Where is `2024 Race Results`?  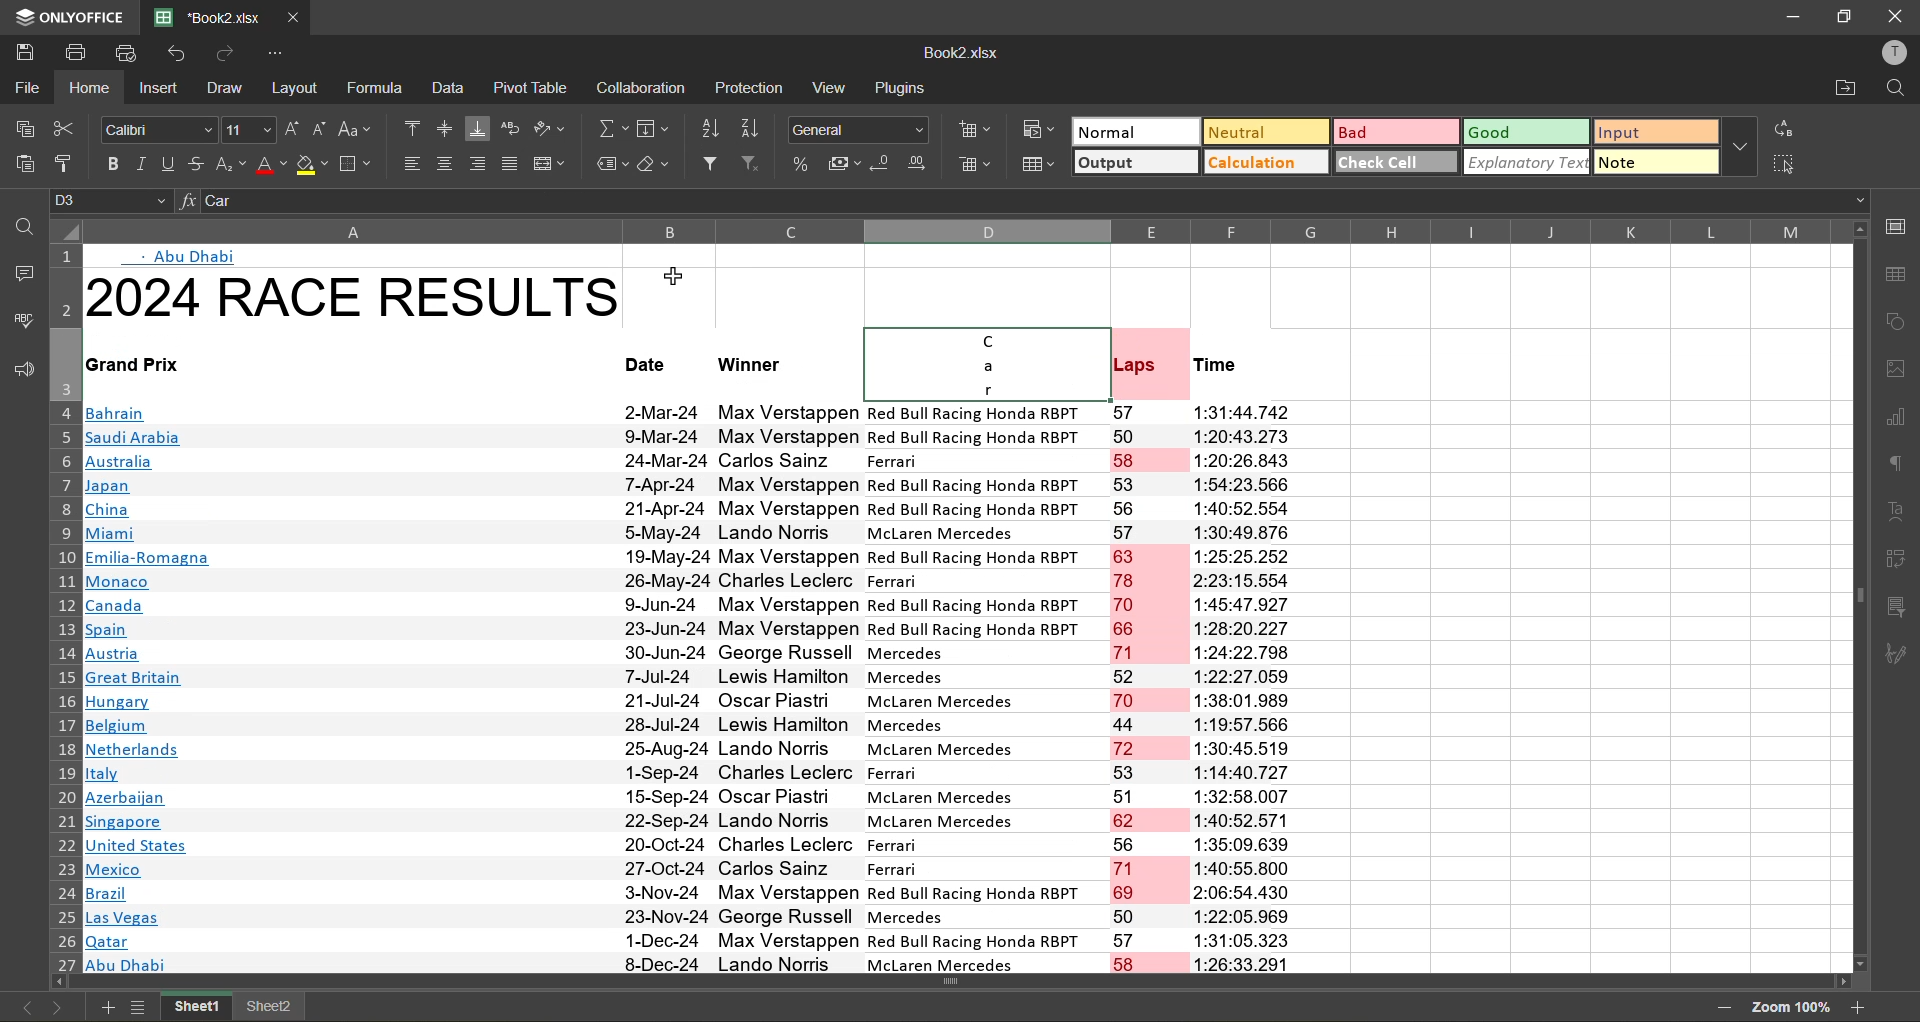
2024 Race Results is located at coordinates (354, 295).